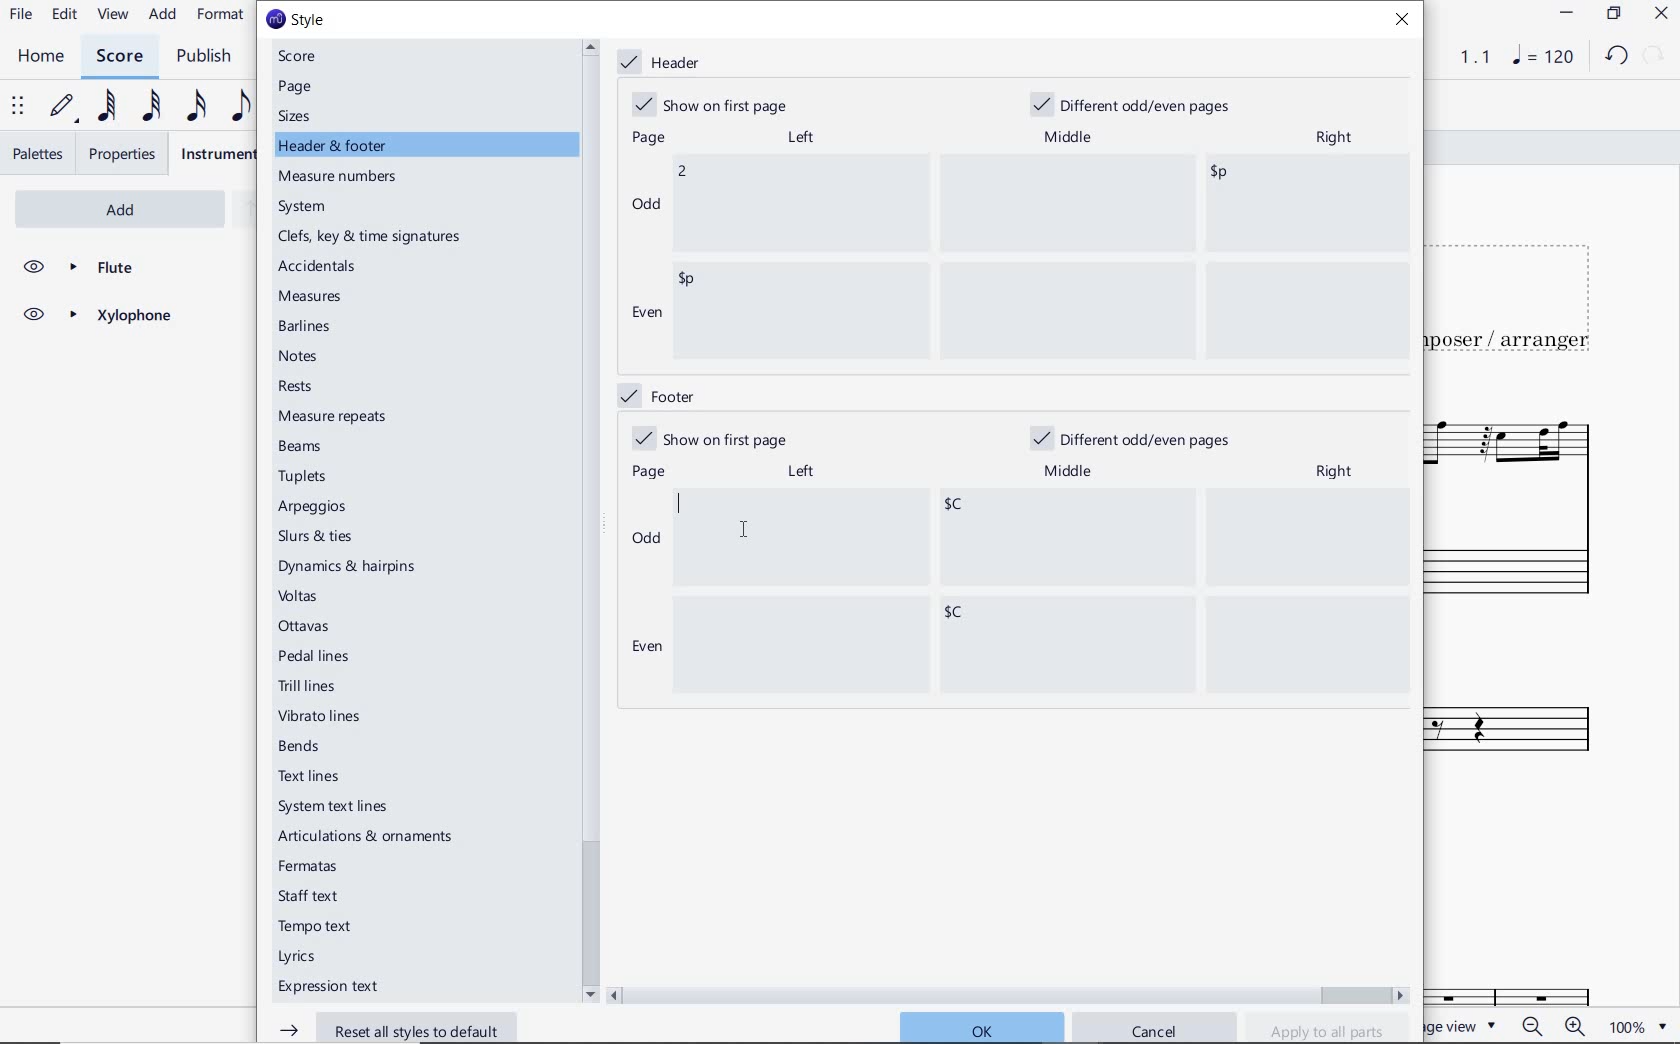 This screenshot has width=1680, height=1044. What do you see at coordinates (1613, 14) in the screenshot?
I see `RESTORE DOWN` at bounding box center [1613, 14].